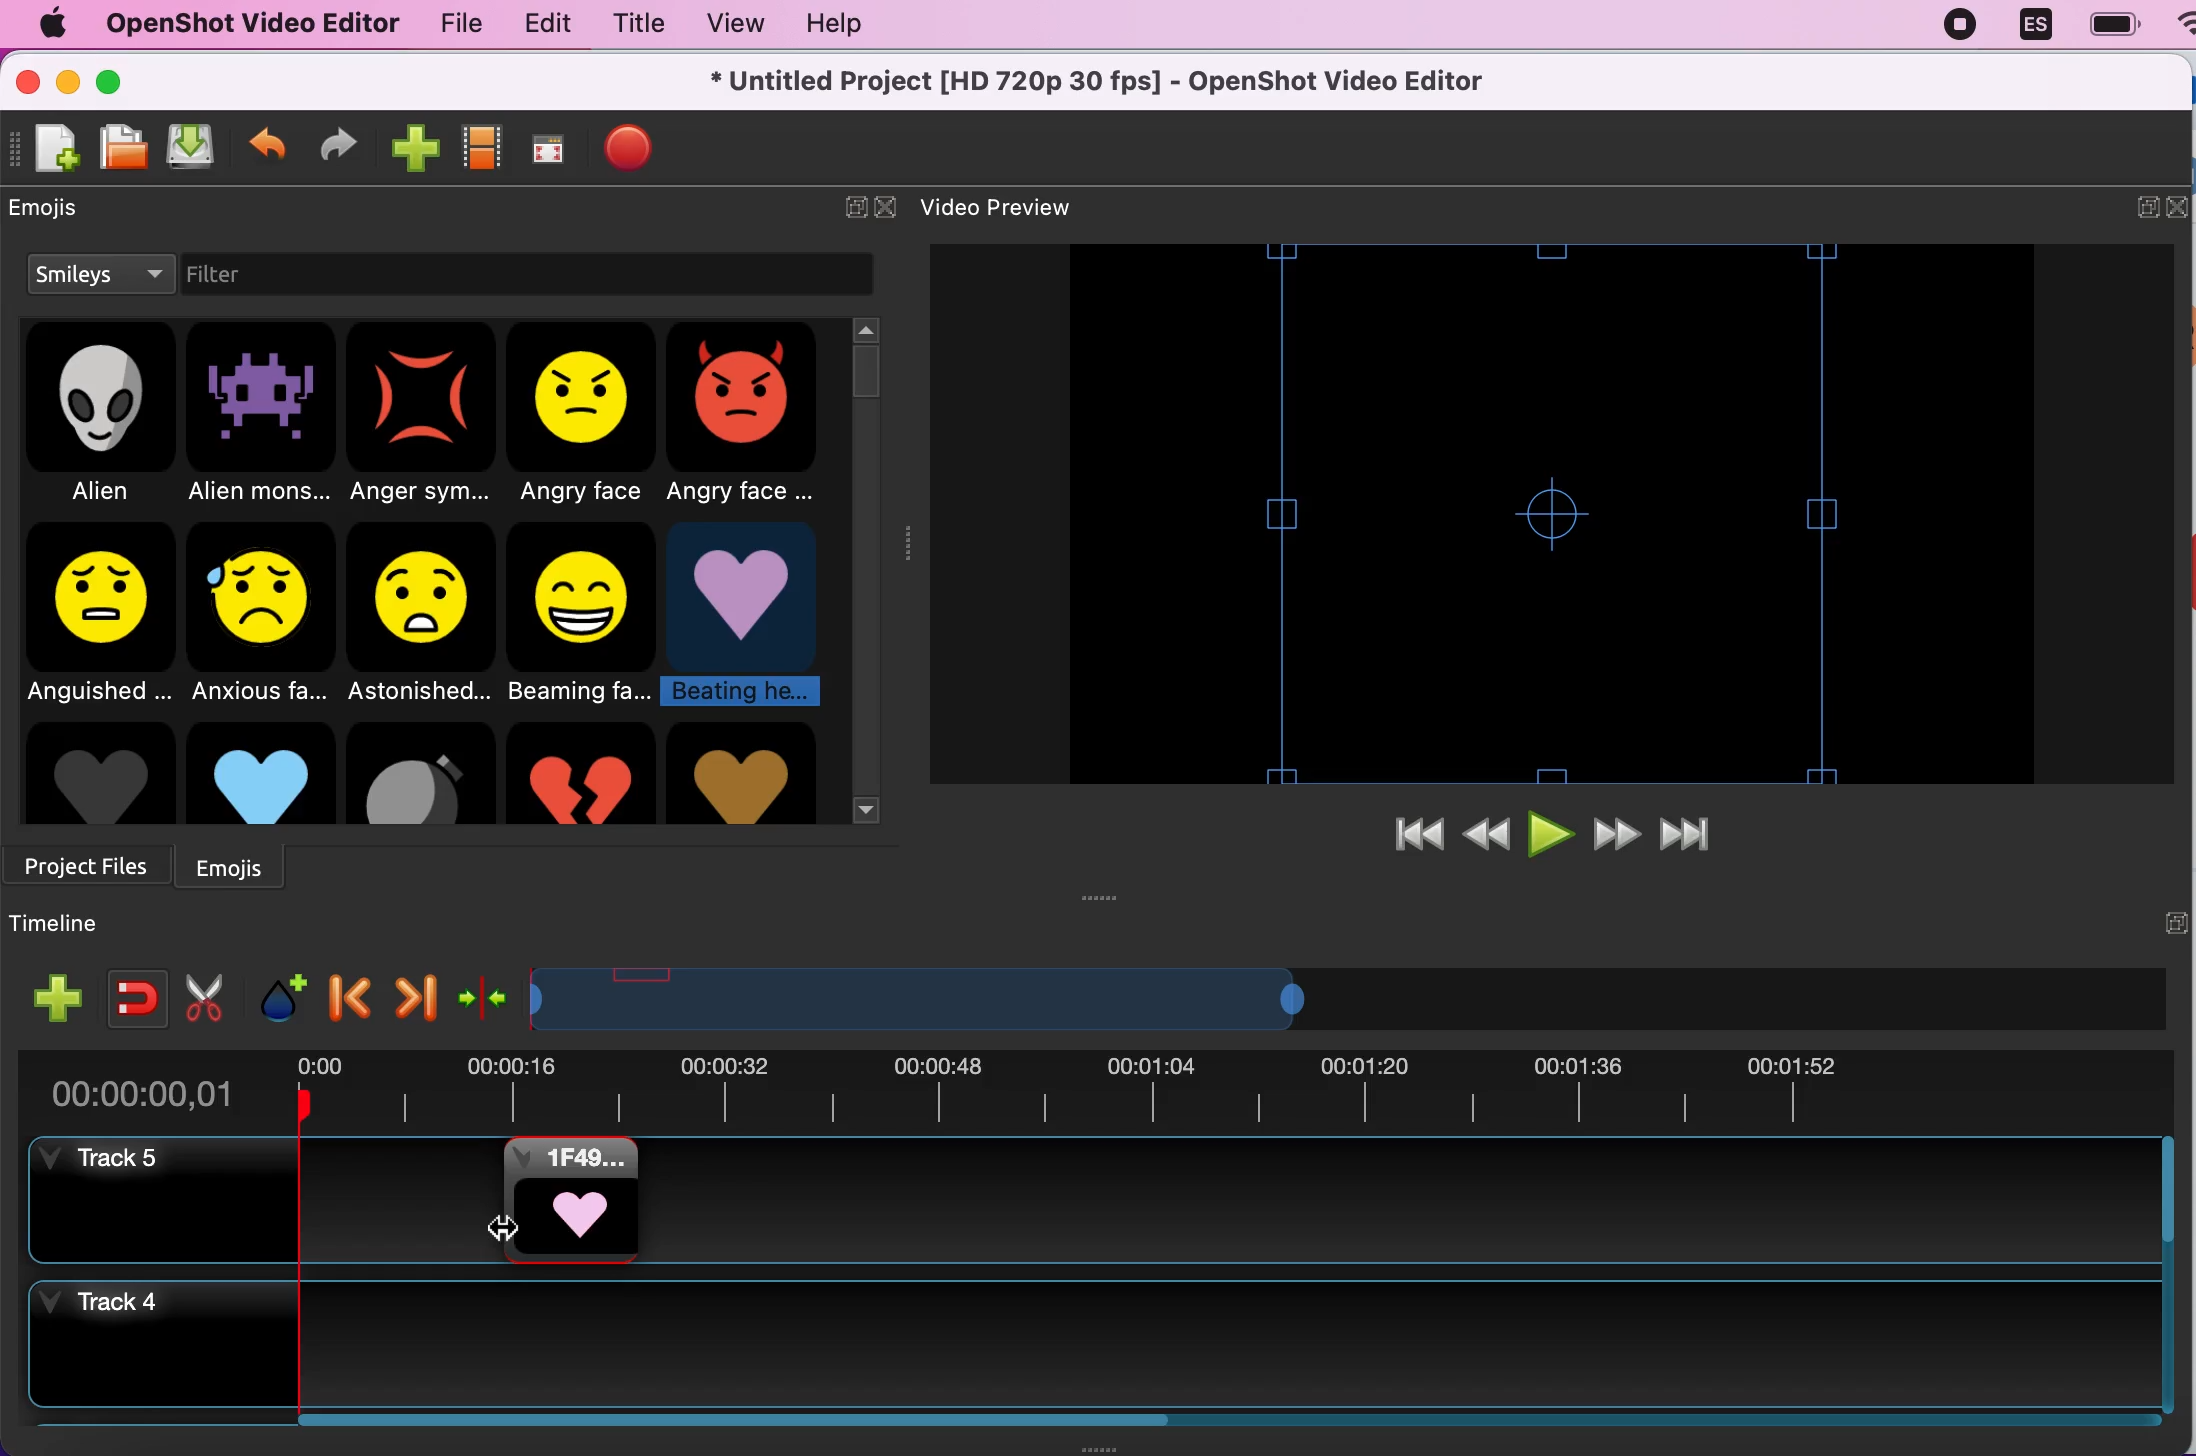 The height and width of the screenshot is (1456, 2196). What do you see at coordinates (279, 992) in the screenshot?
I see `add marker` at bounding box center [279, 992].